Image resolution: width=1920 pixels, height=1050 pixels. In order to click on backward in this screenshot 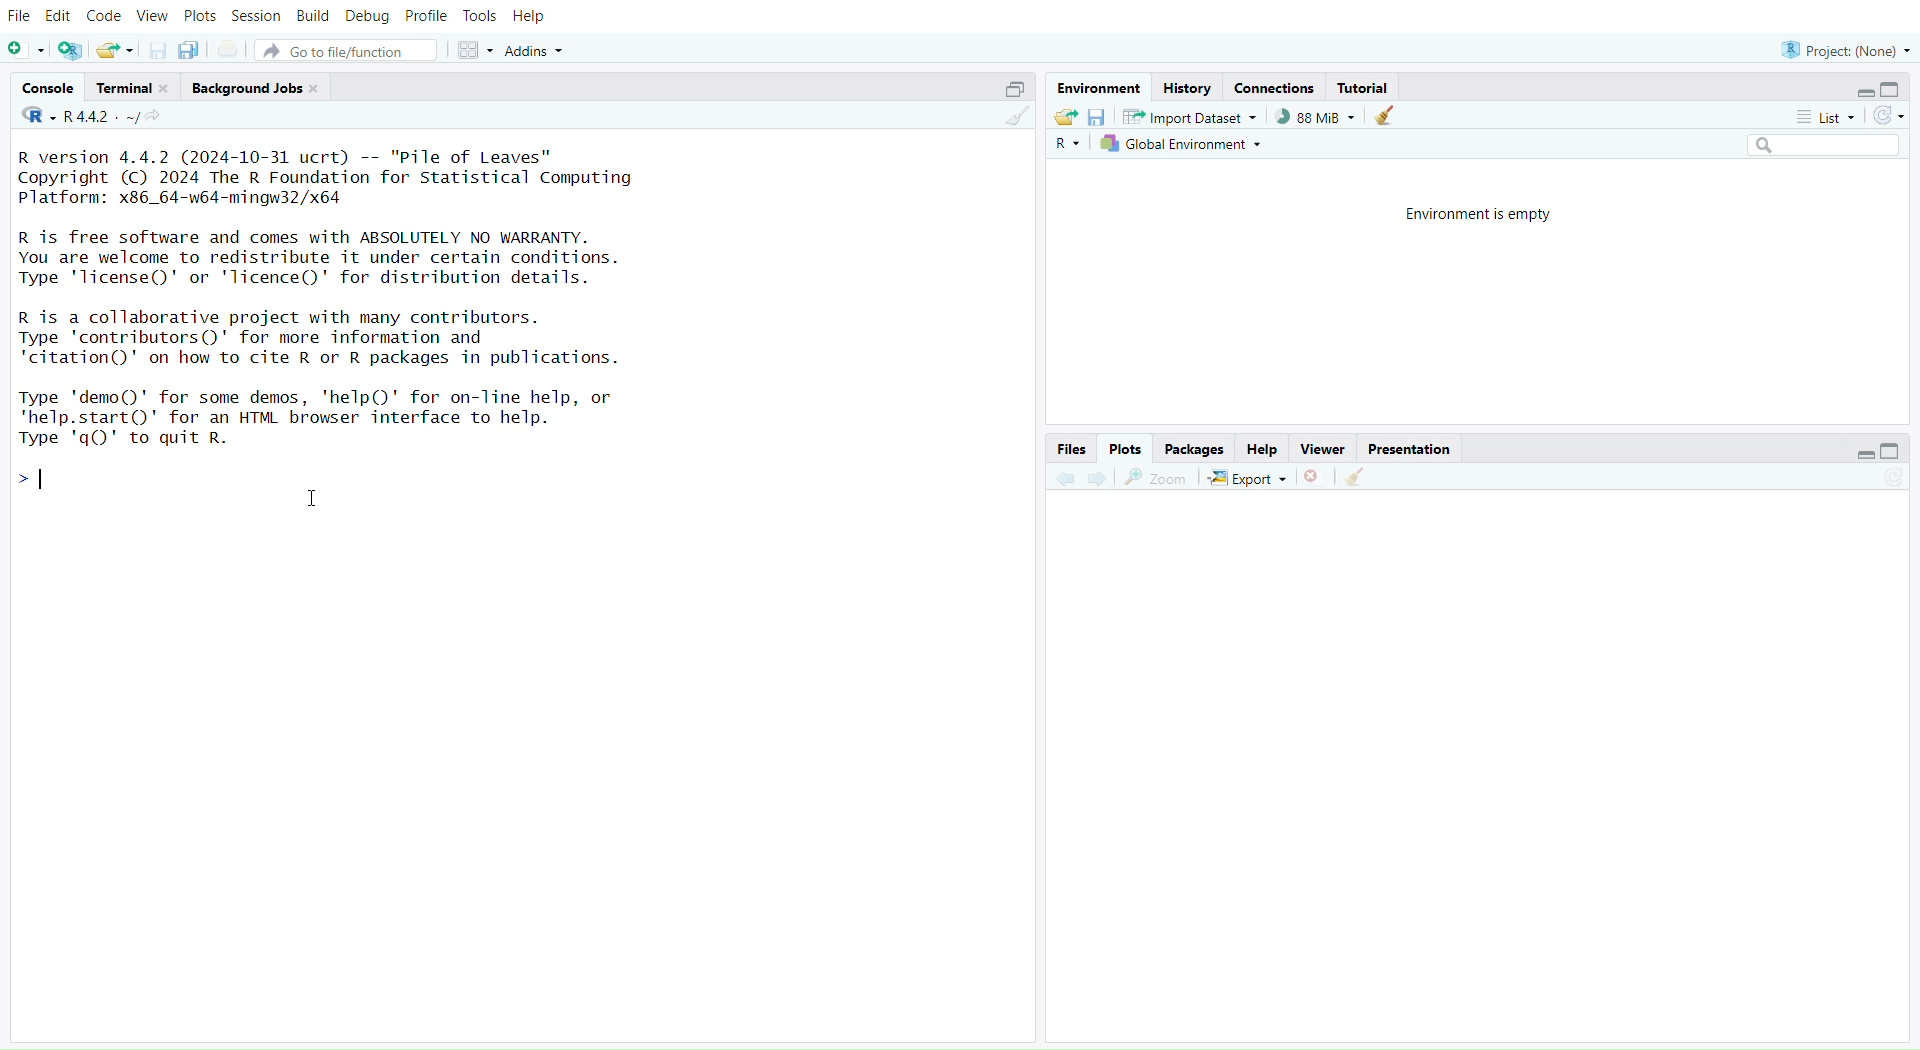, I will do `click(1066, 479)`.